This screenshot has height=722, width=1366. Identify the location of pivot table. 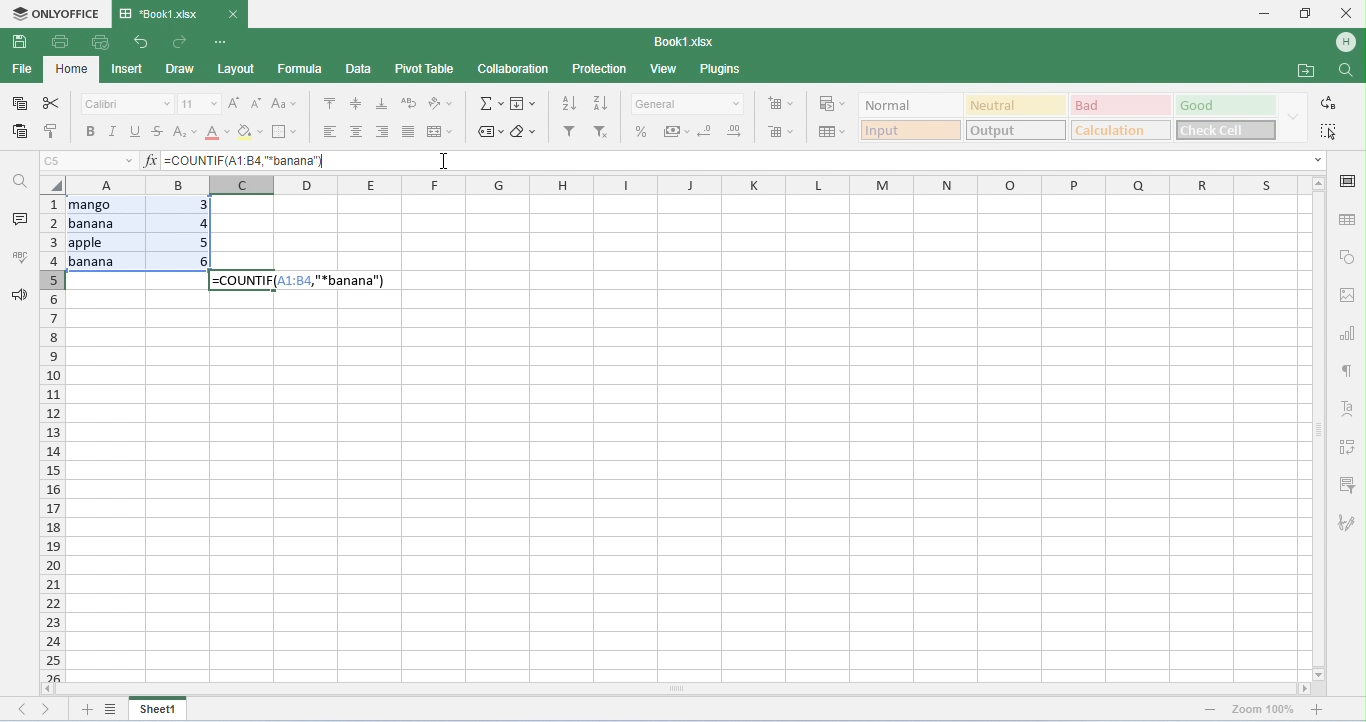
(425, 69).